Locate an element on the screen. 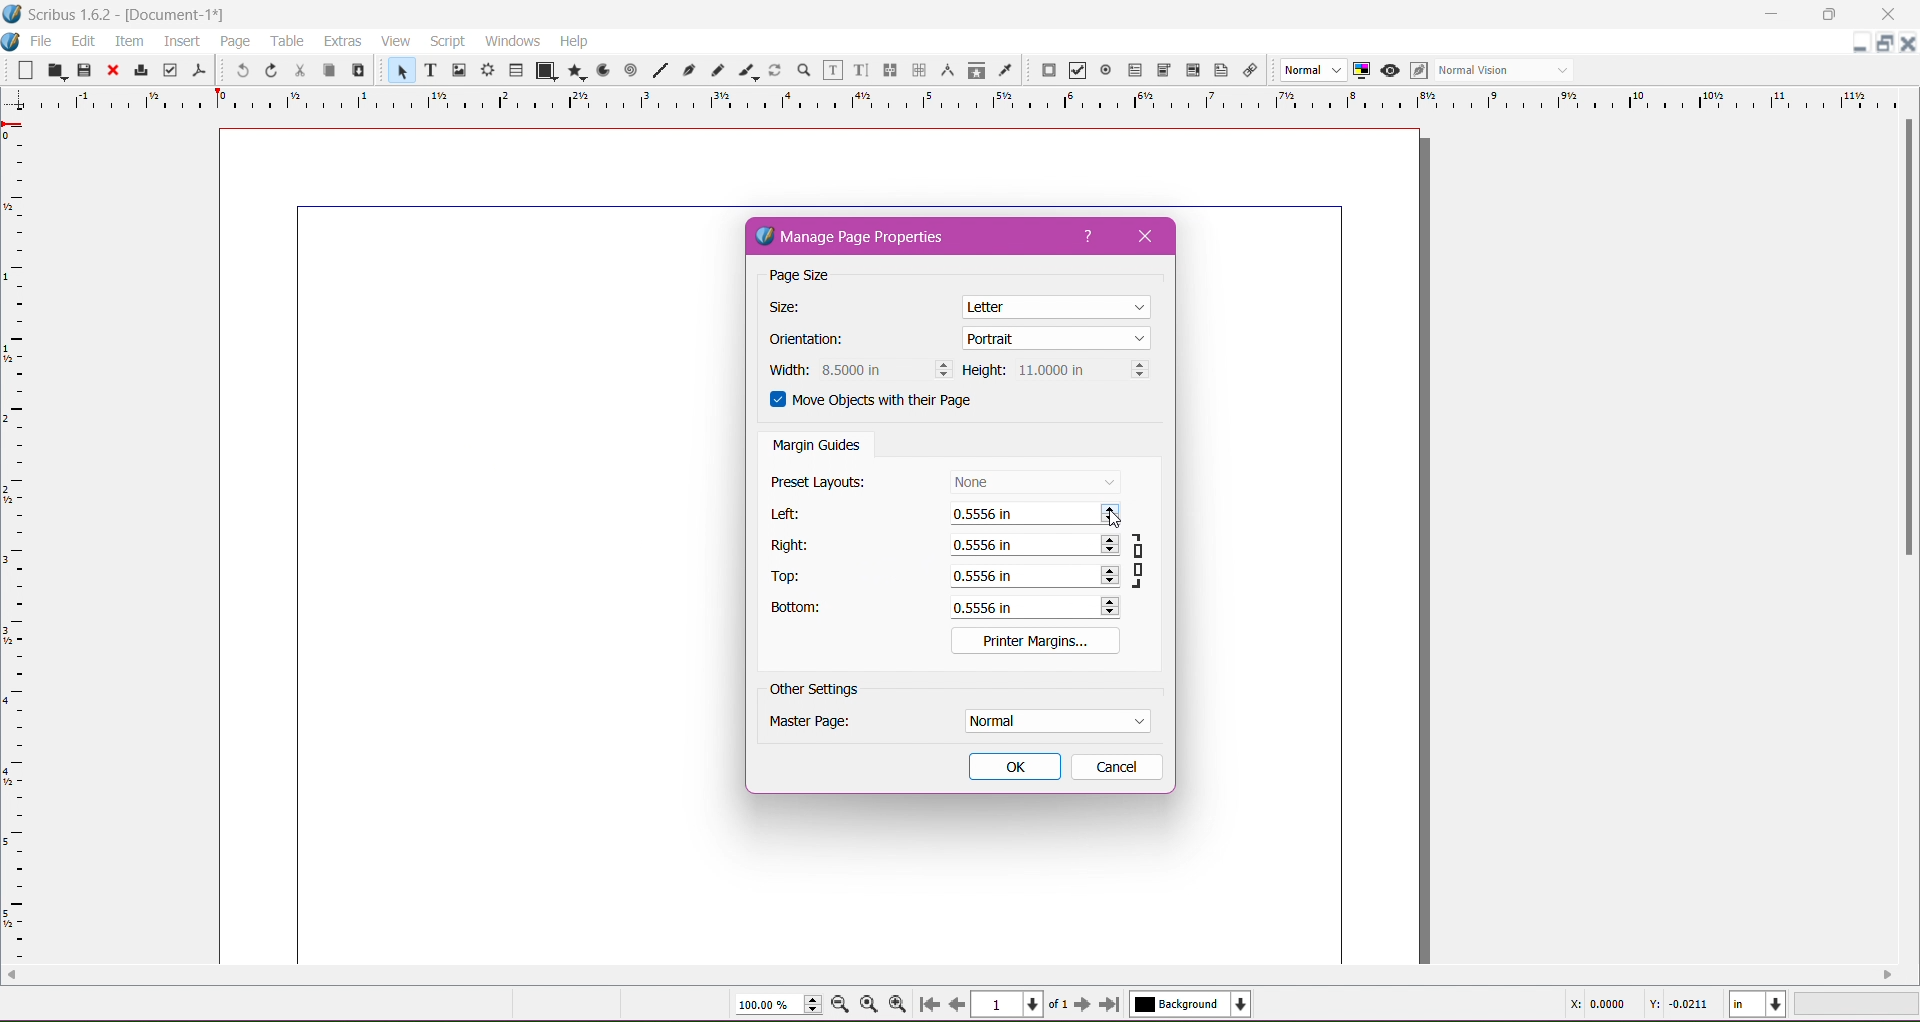  Extras is located at coordinates (341, 41).